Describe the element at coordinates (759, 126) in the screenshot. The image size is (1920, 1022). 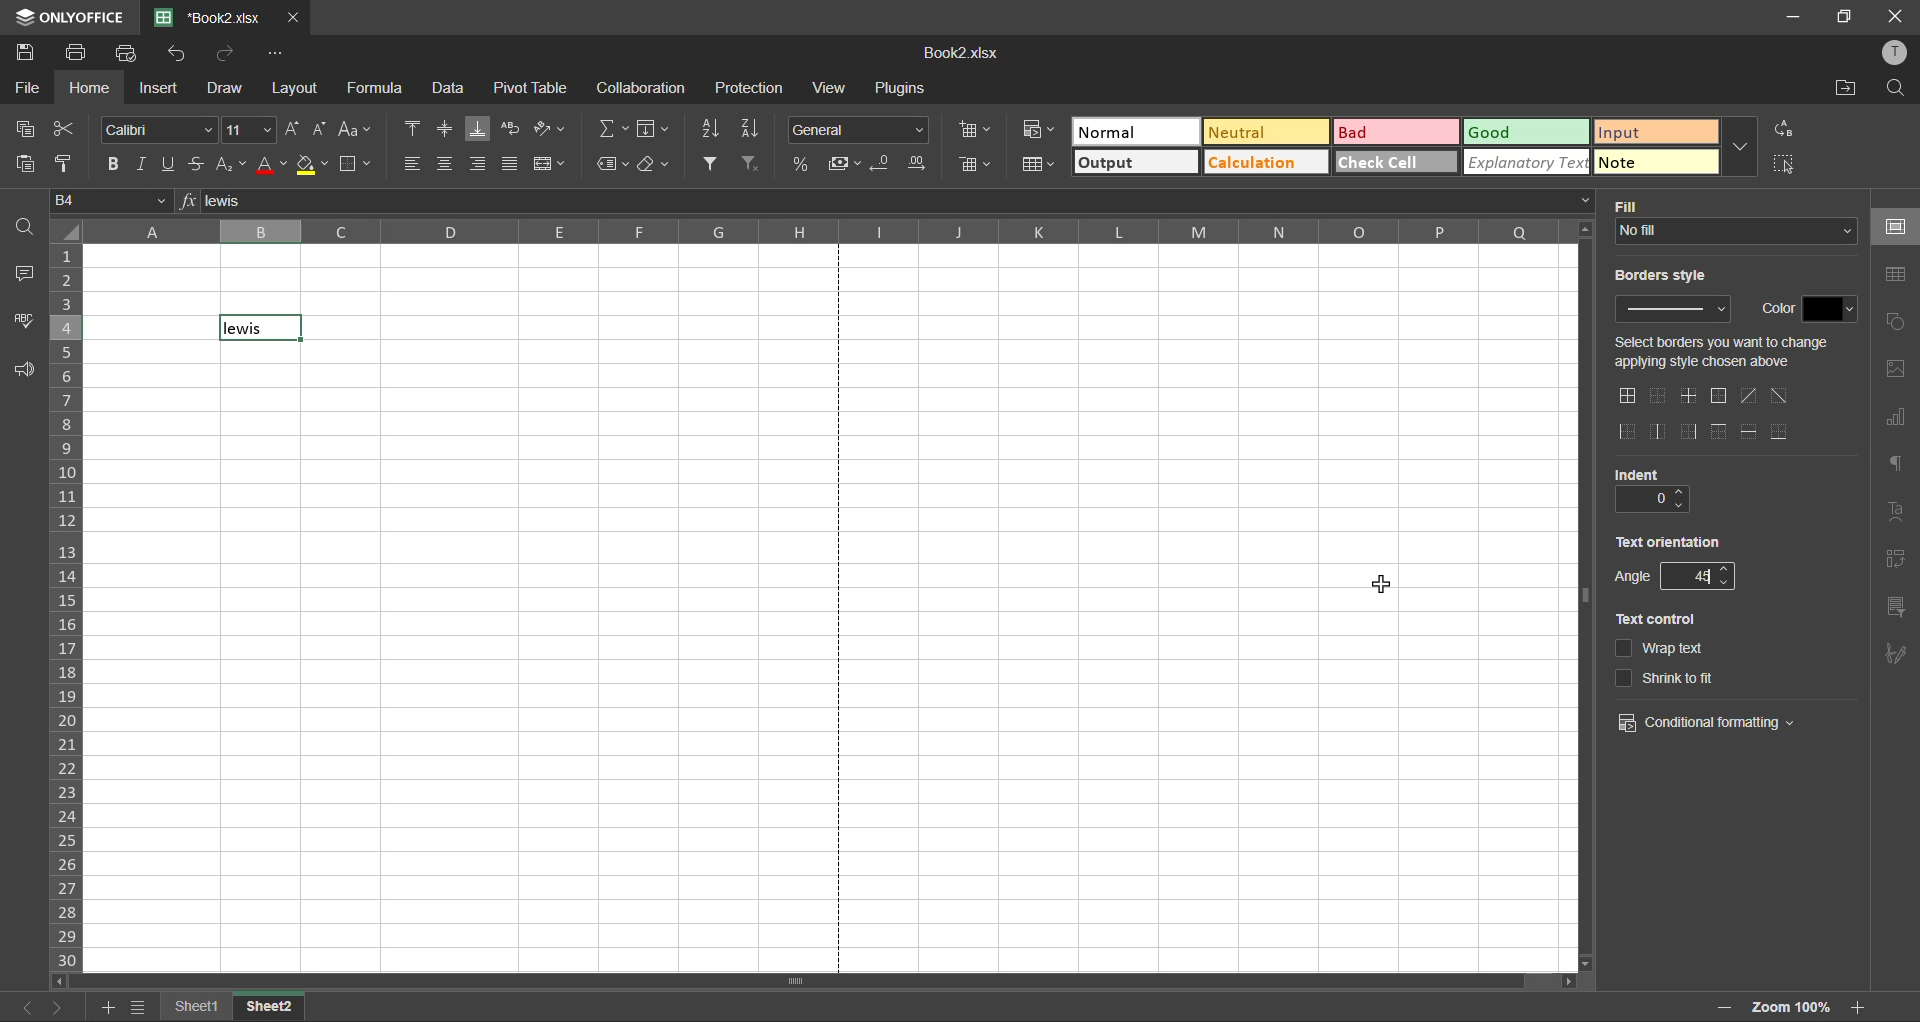
I see `sort descending` at that location.